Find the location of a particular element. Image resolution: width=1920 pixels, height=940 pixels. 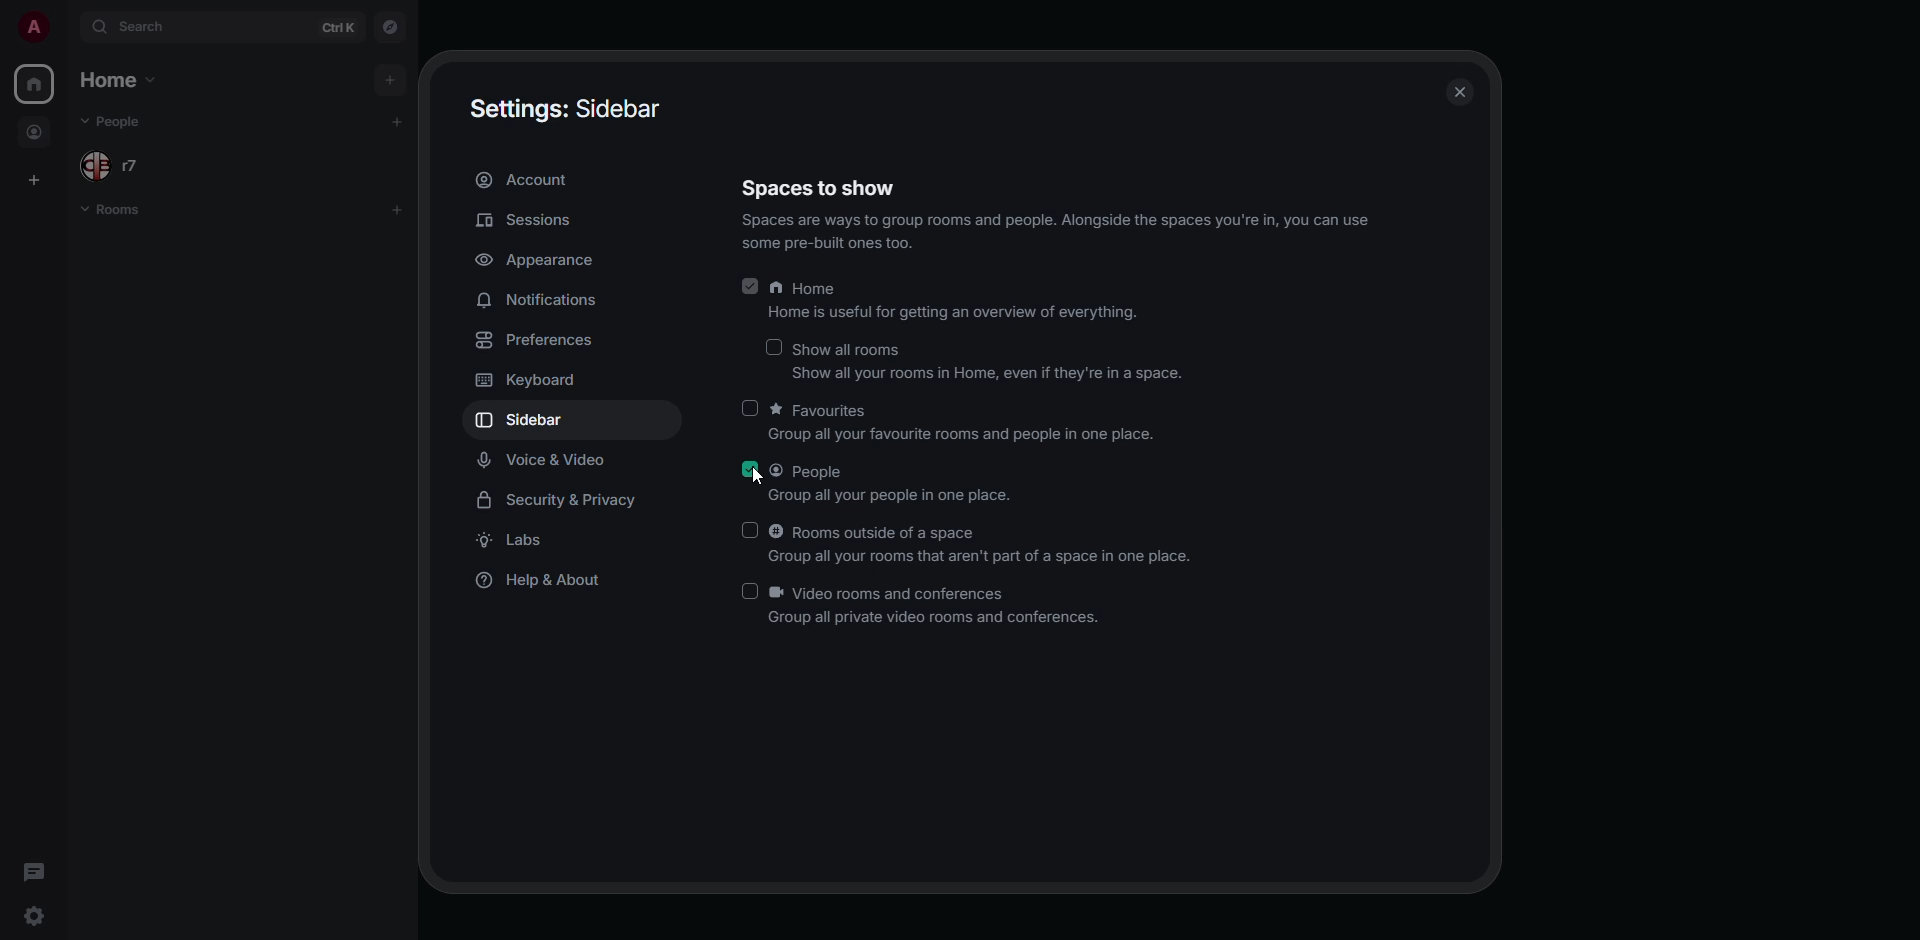

Spaces are ways to group rooms and people. Alongside the spaces you're in, you can use
some pre-built ones too. is located at coordinates (1058, 232).